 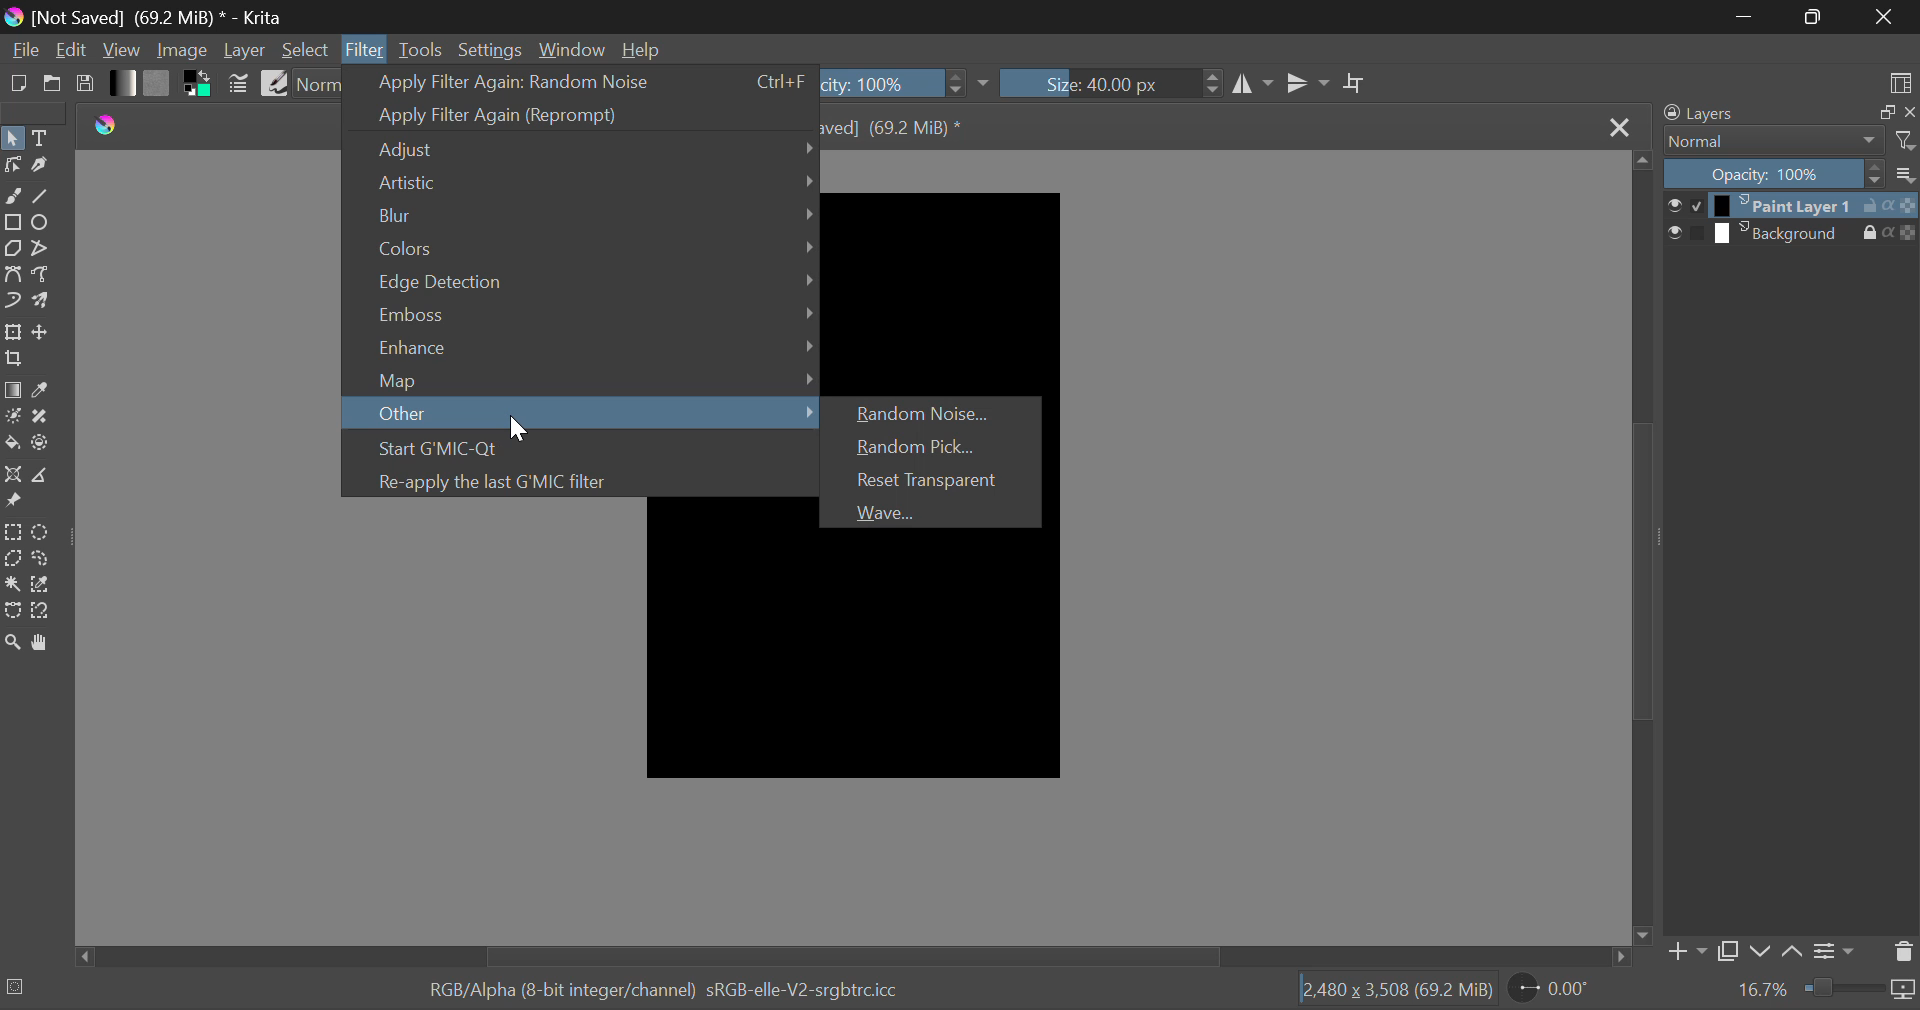 I want to click on Edge Detection, so click(x=592, y=279).